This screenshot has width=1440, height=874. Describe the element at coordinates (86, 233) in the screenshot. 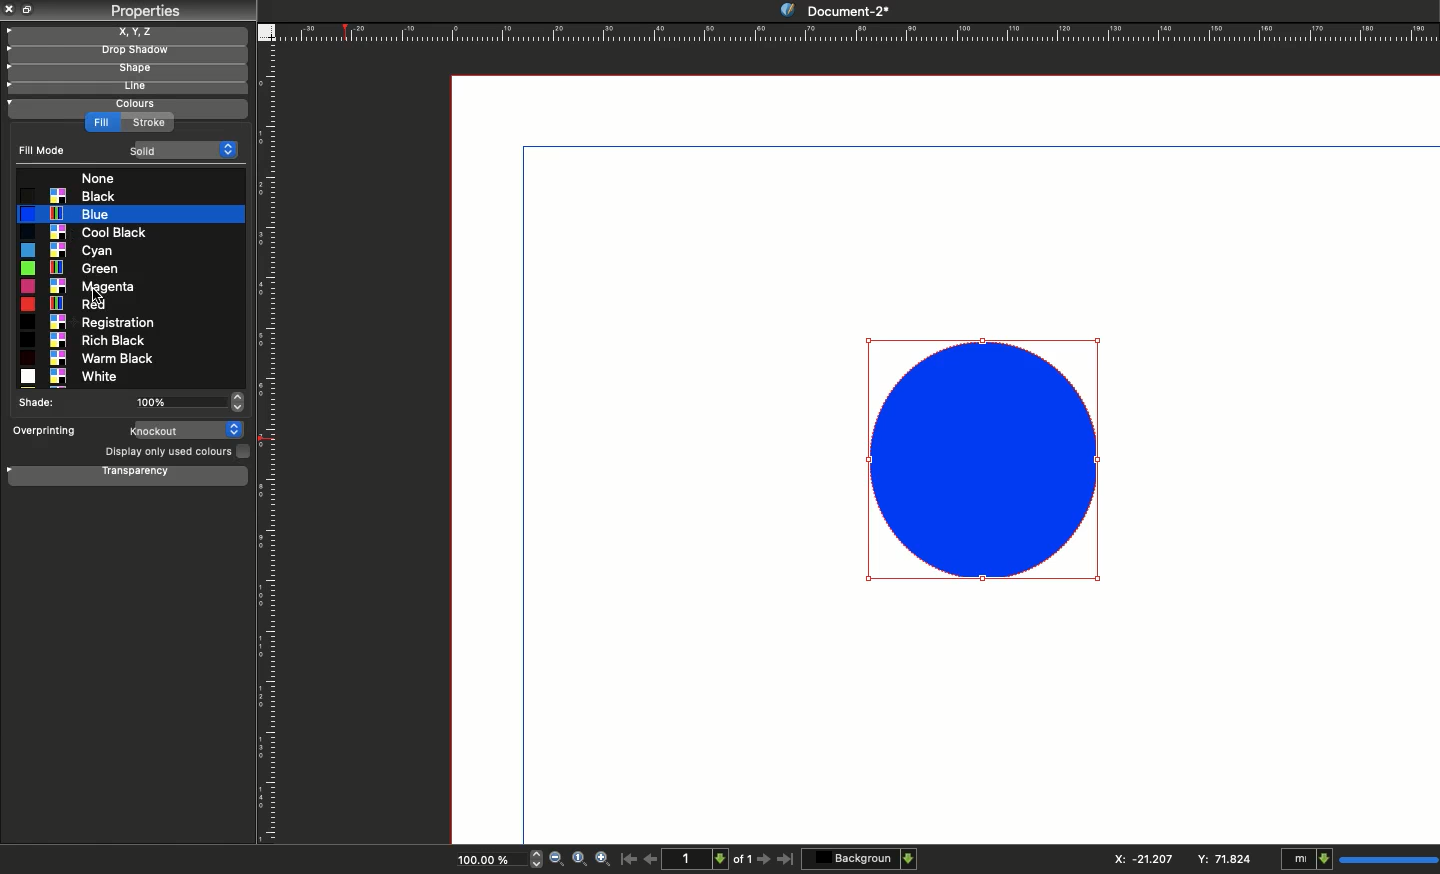

I see `Cool black` at that location.